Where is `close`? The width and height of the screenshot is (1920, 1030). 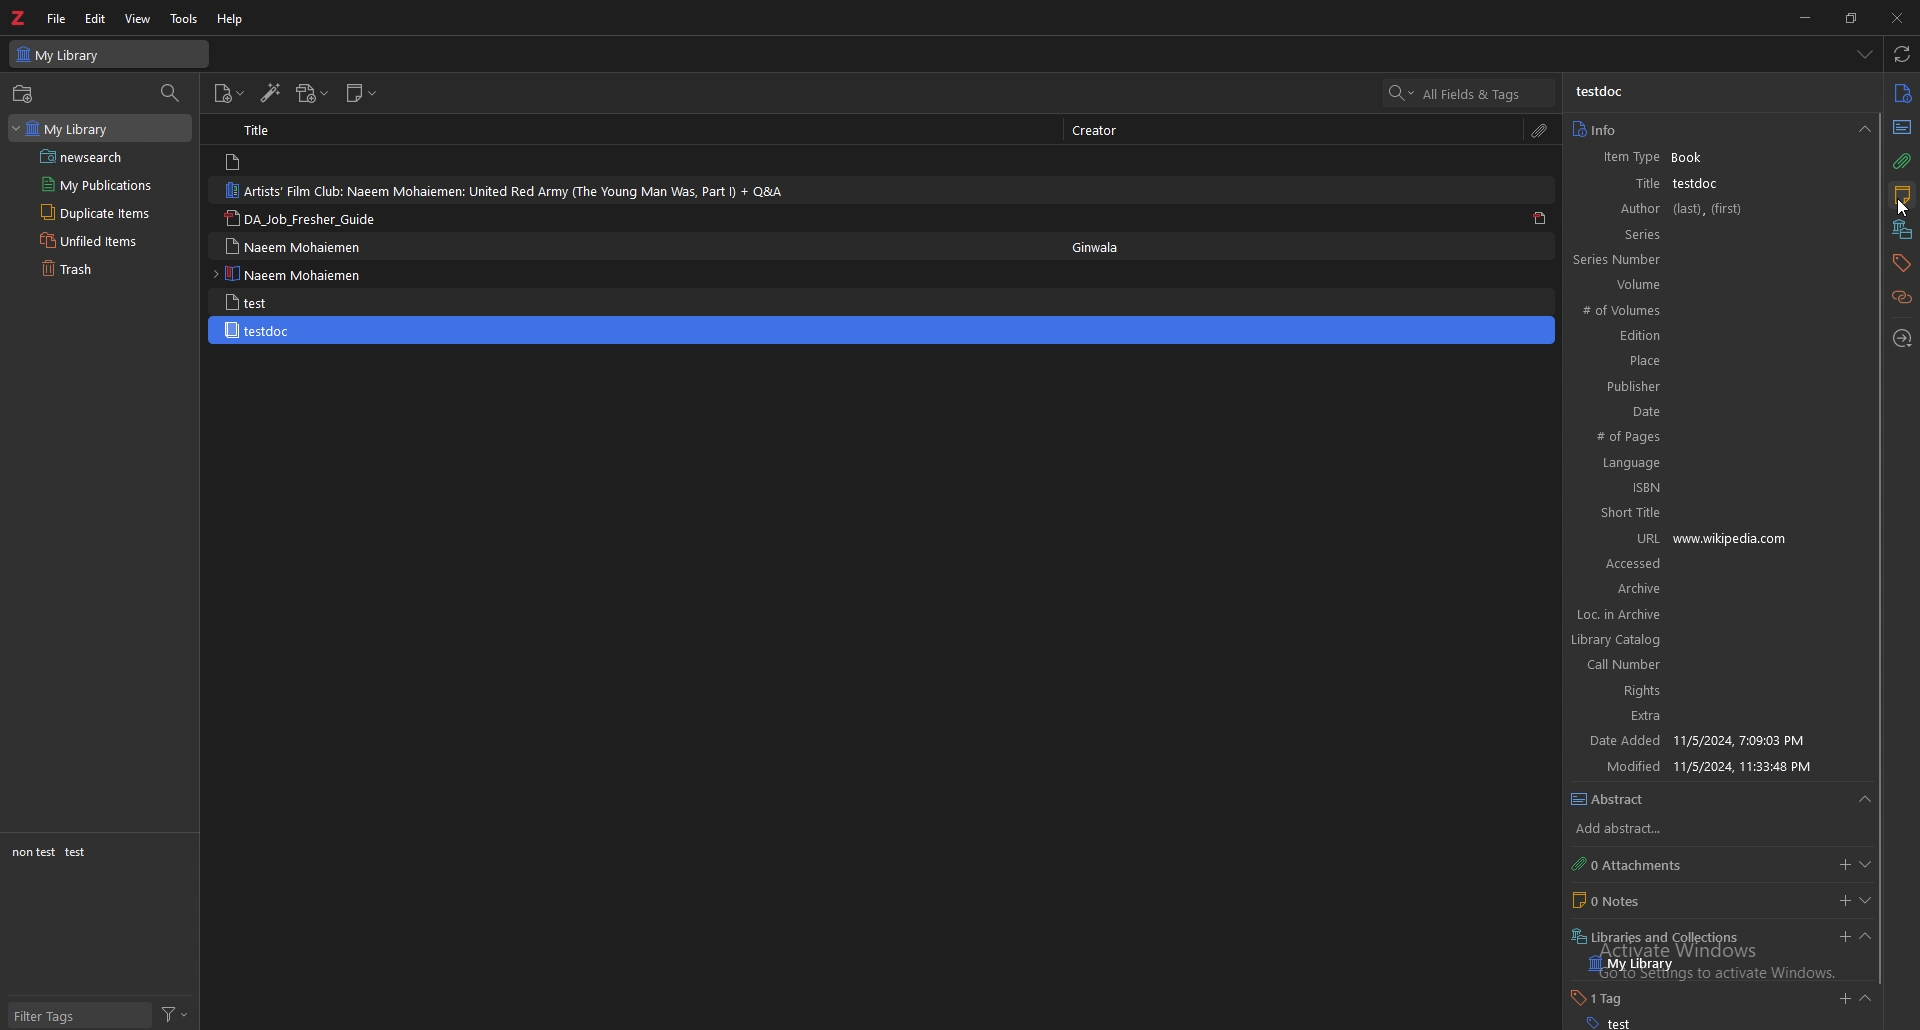 close is located at coordinates (1896, 17).